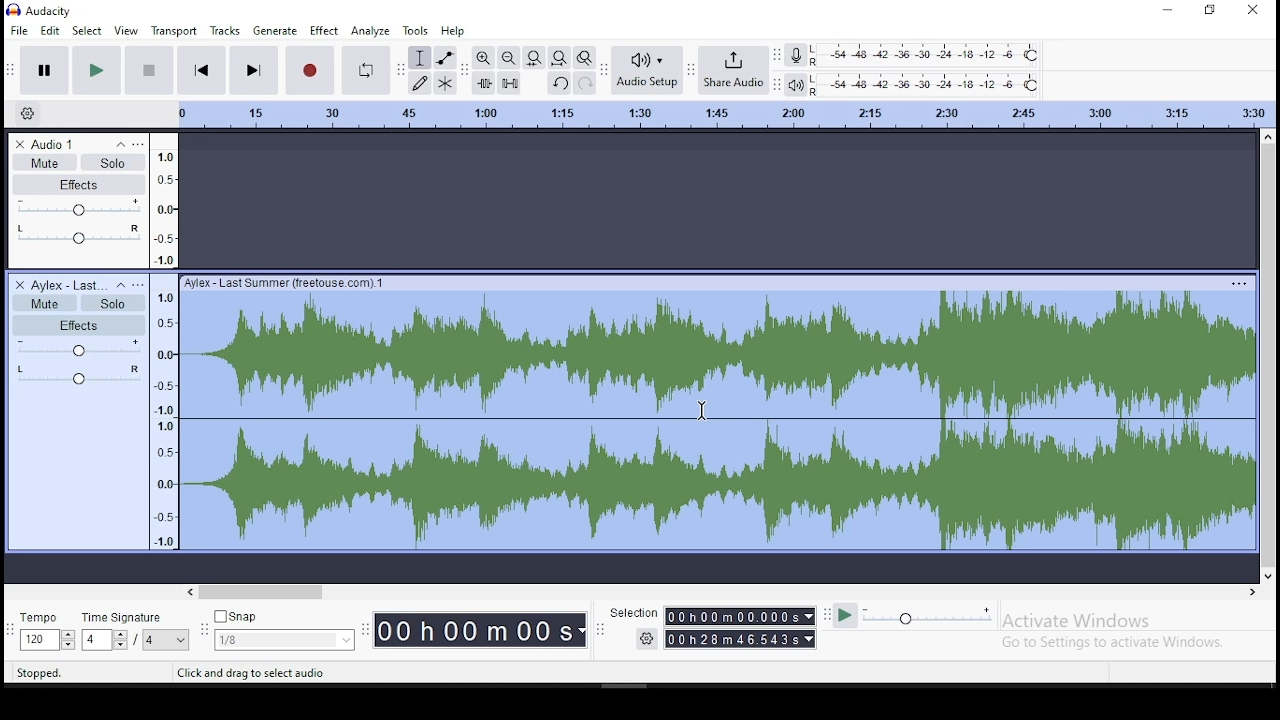 This screenshot has width=1280, height=720. I want to click on audio , so click(65, 284).